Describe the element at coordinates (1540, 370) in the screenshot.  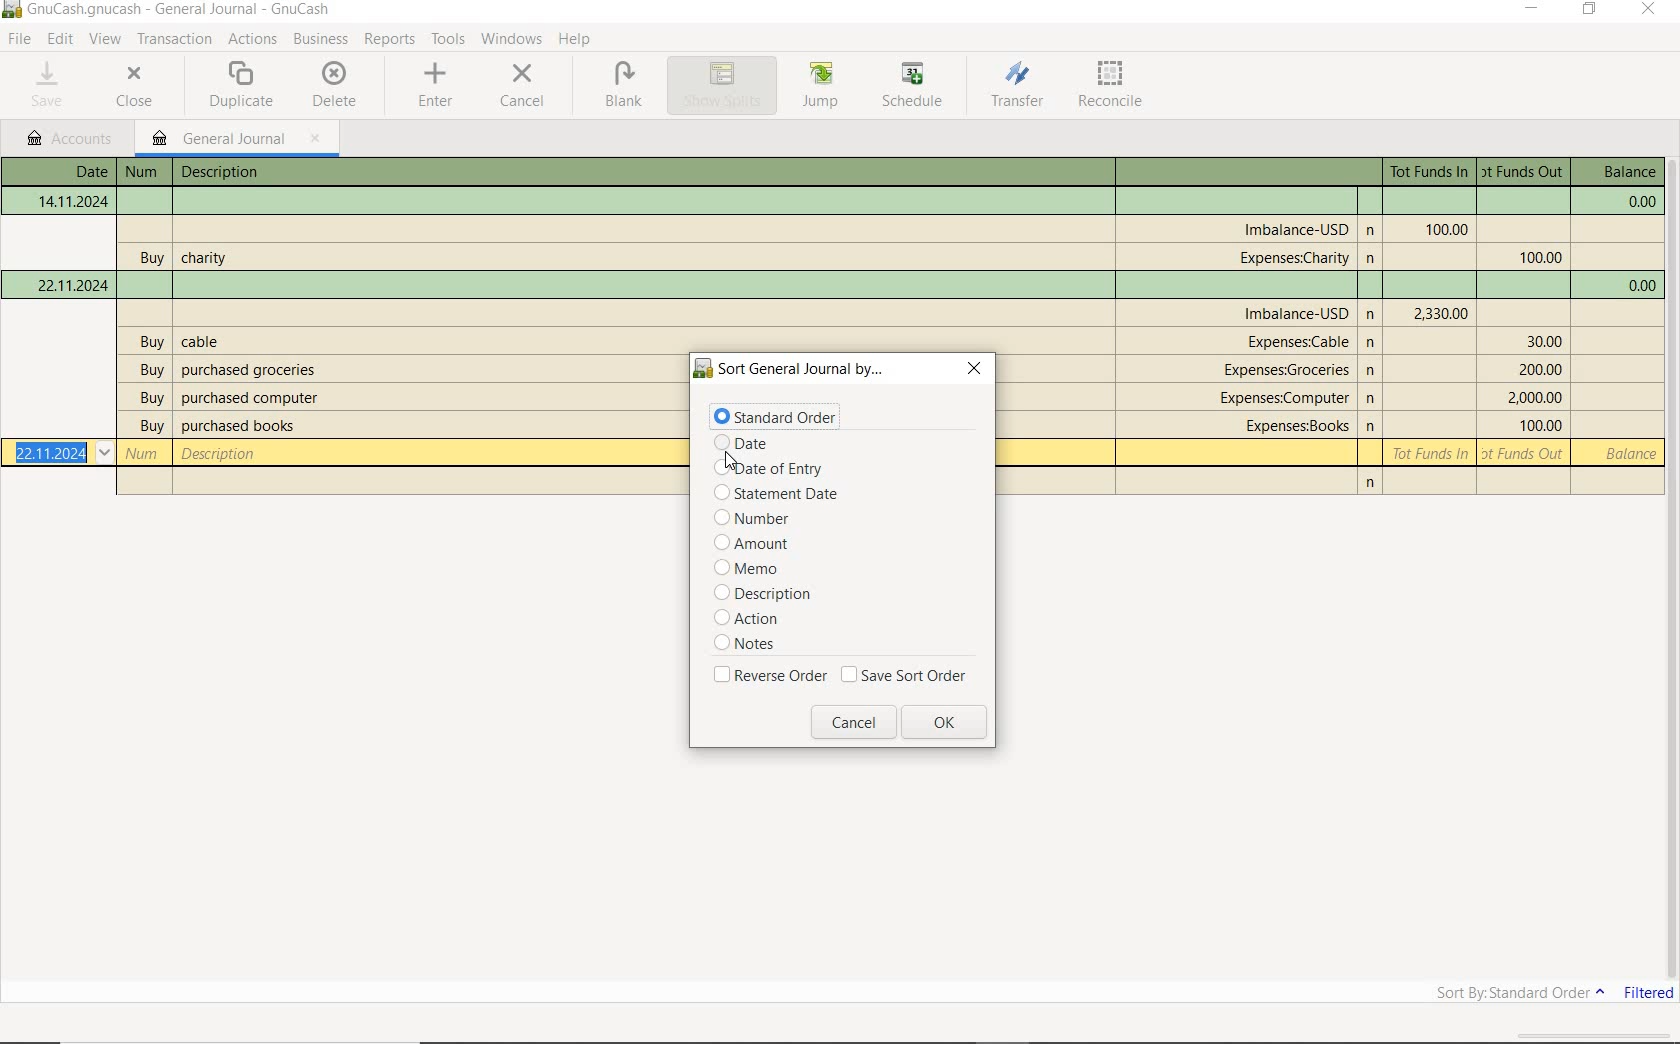
I see `Tot Funds Out` at that location.